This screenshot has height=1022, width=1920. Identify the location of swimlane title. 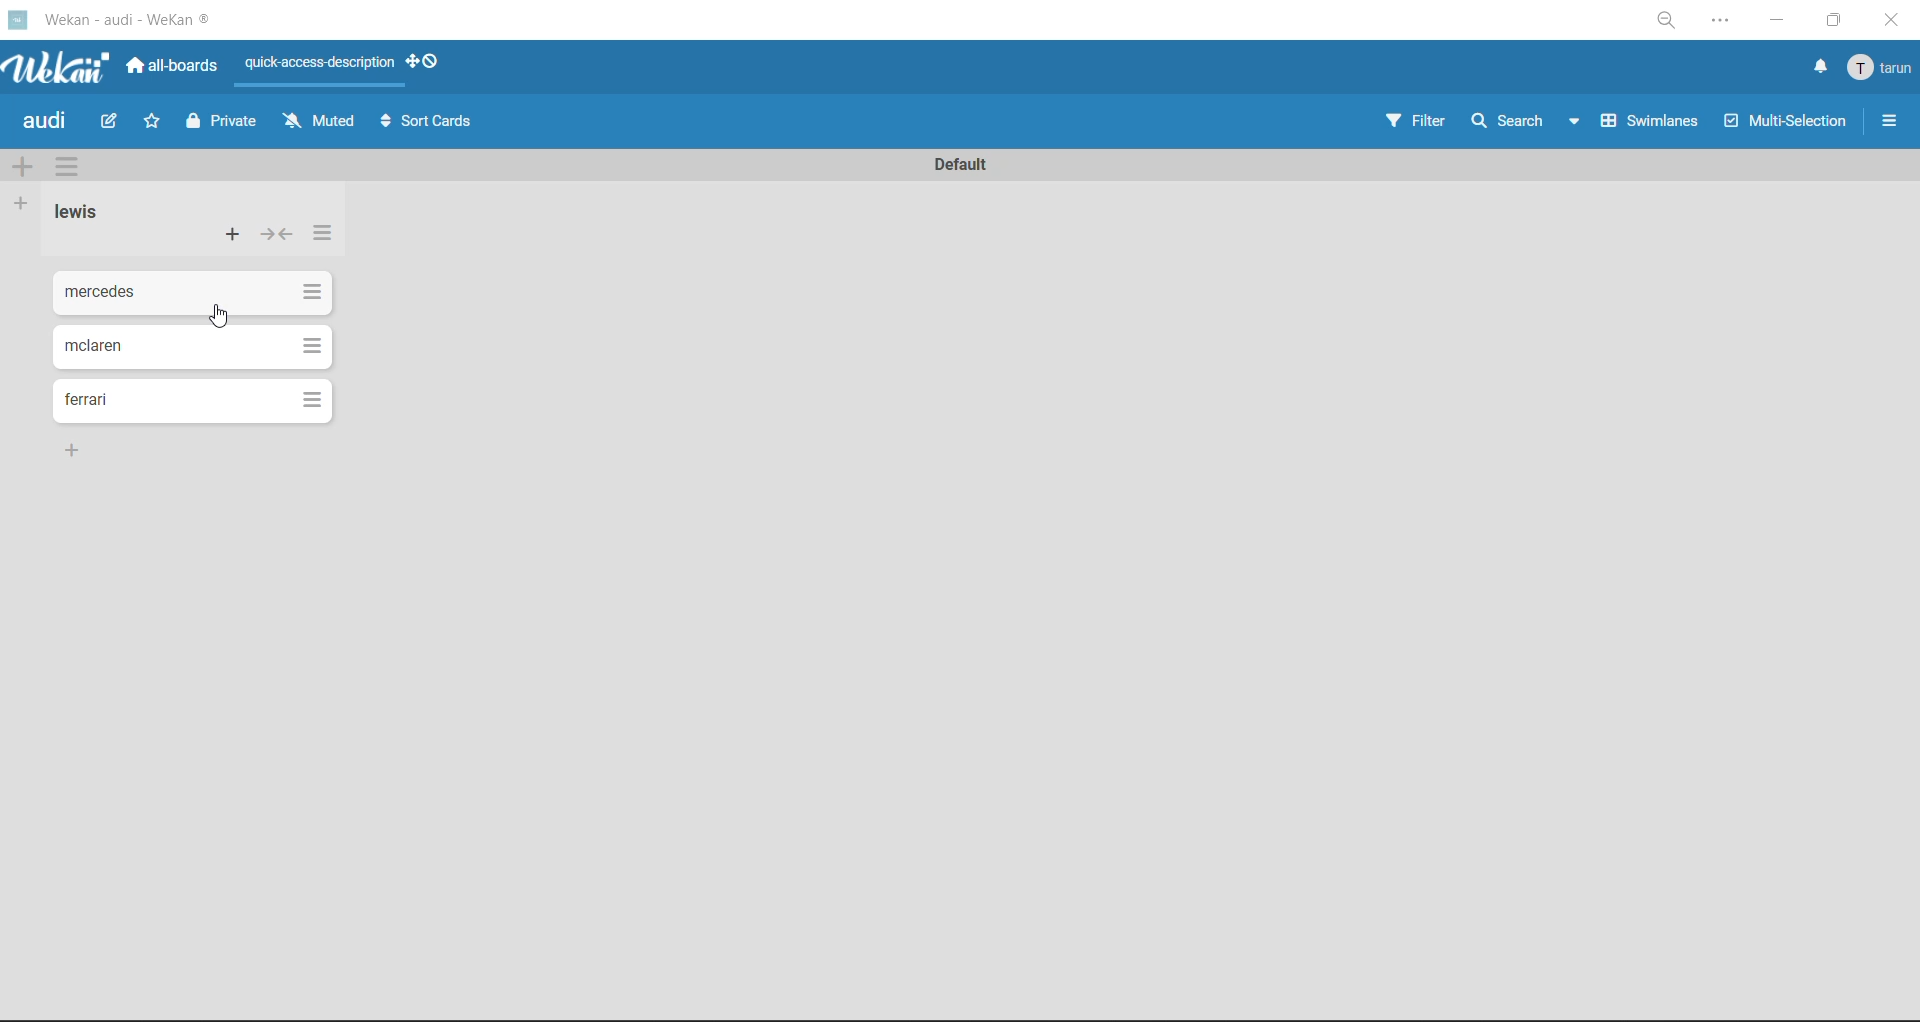
(952, 164).